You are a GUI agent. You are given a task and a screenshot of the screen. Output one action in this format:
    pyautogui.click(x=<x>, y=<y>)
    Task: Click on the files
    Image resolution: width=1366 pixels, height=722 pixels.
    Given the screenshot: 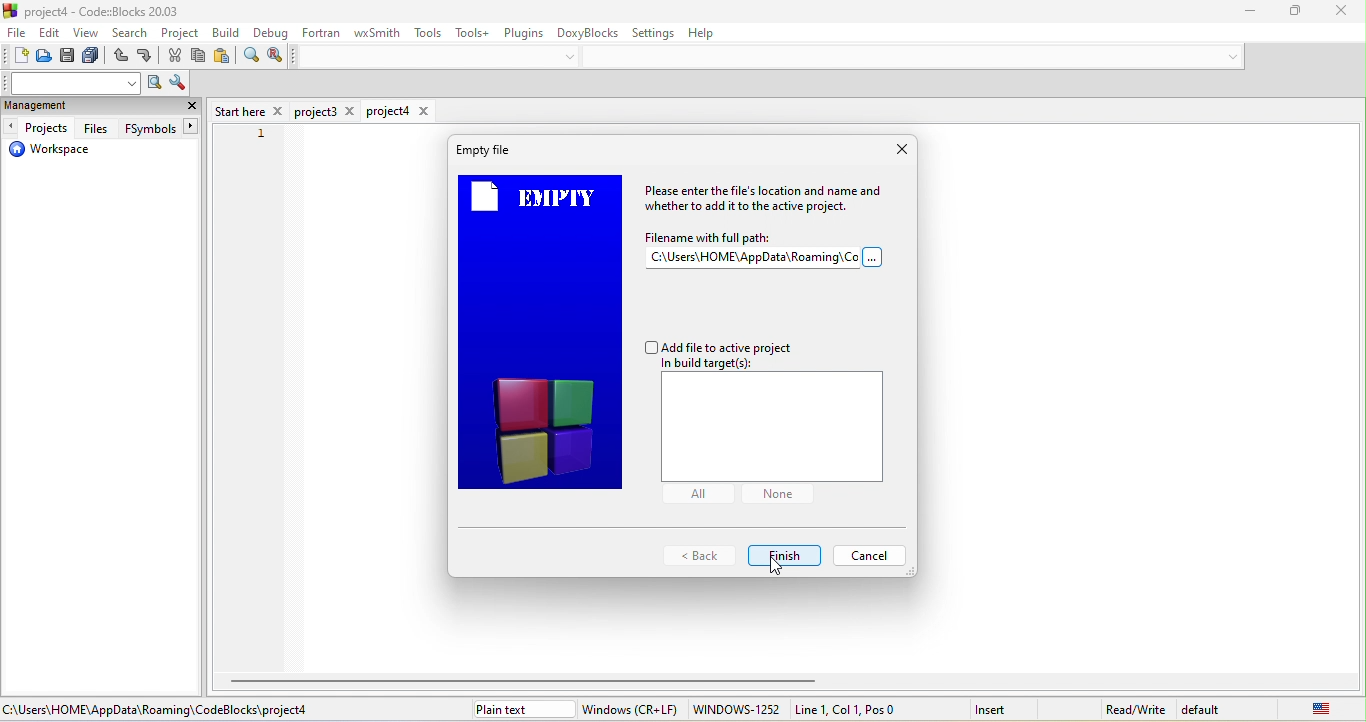 What is the action you would take?
    pyautogui.click(x=96, y=128)
    